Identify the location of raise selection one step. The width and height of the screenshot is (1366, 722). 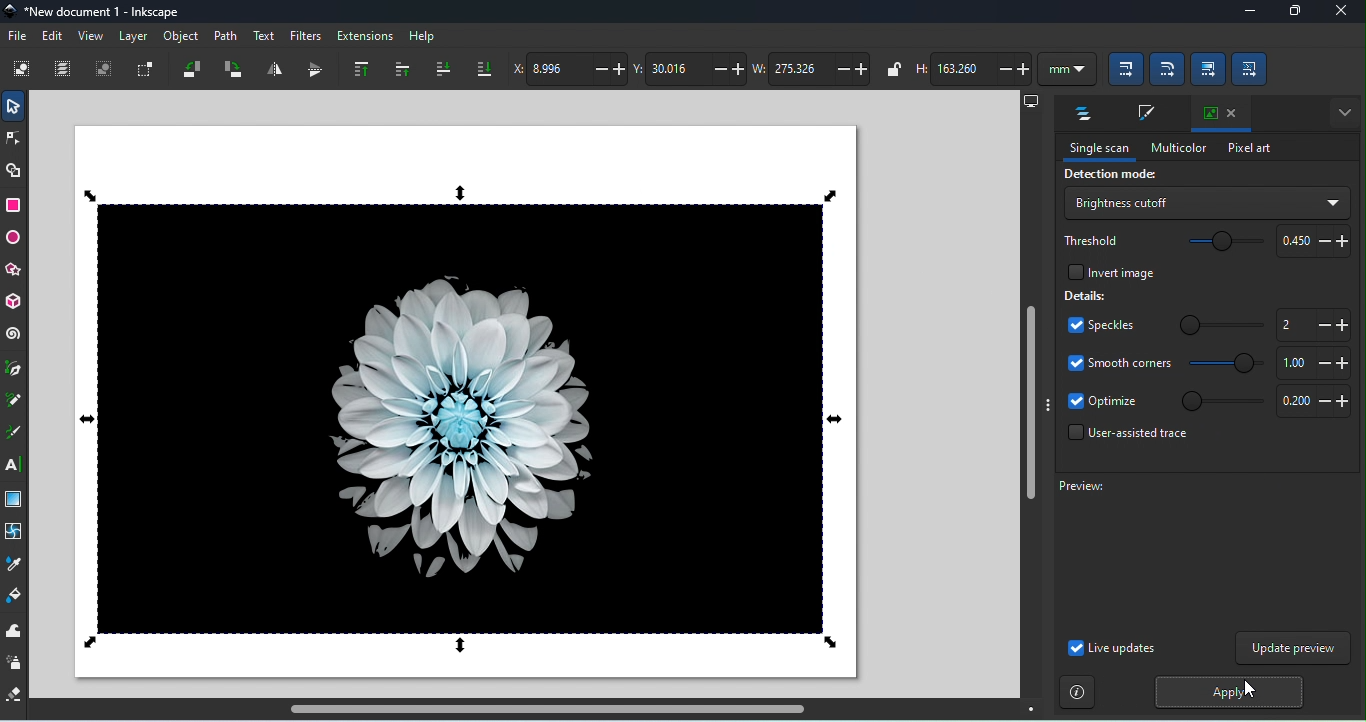
(399, 68).